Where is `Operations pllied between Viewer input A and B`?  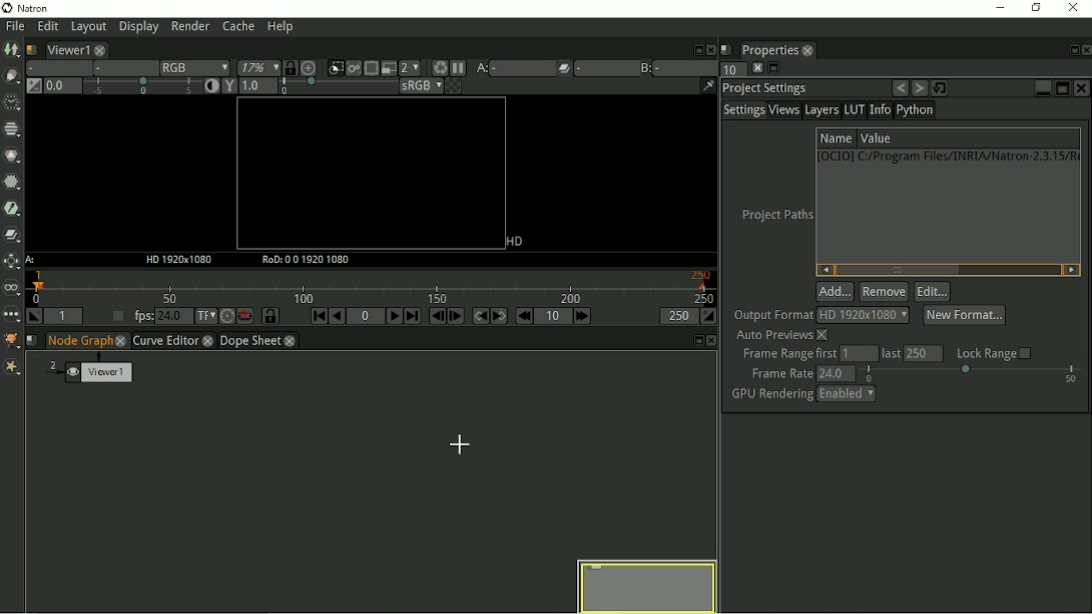
Operations pllied between Viewer input A and B is located at coordinates (574, 68).